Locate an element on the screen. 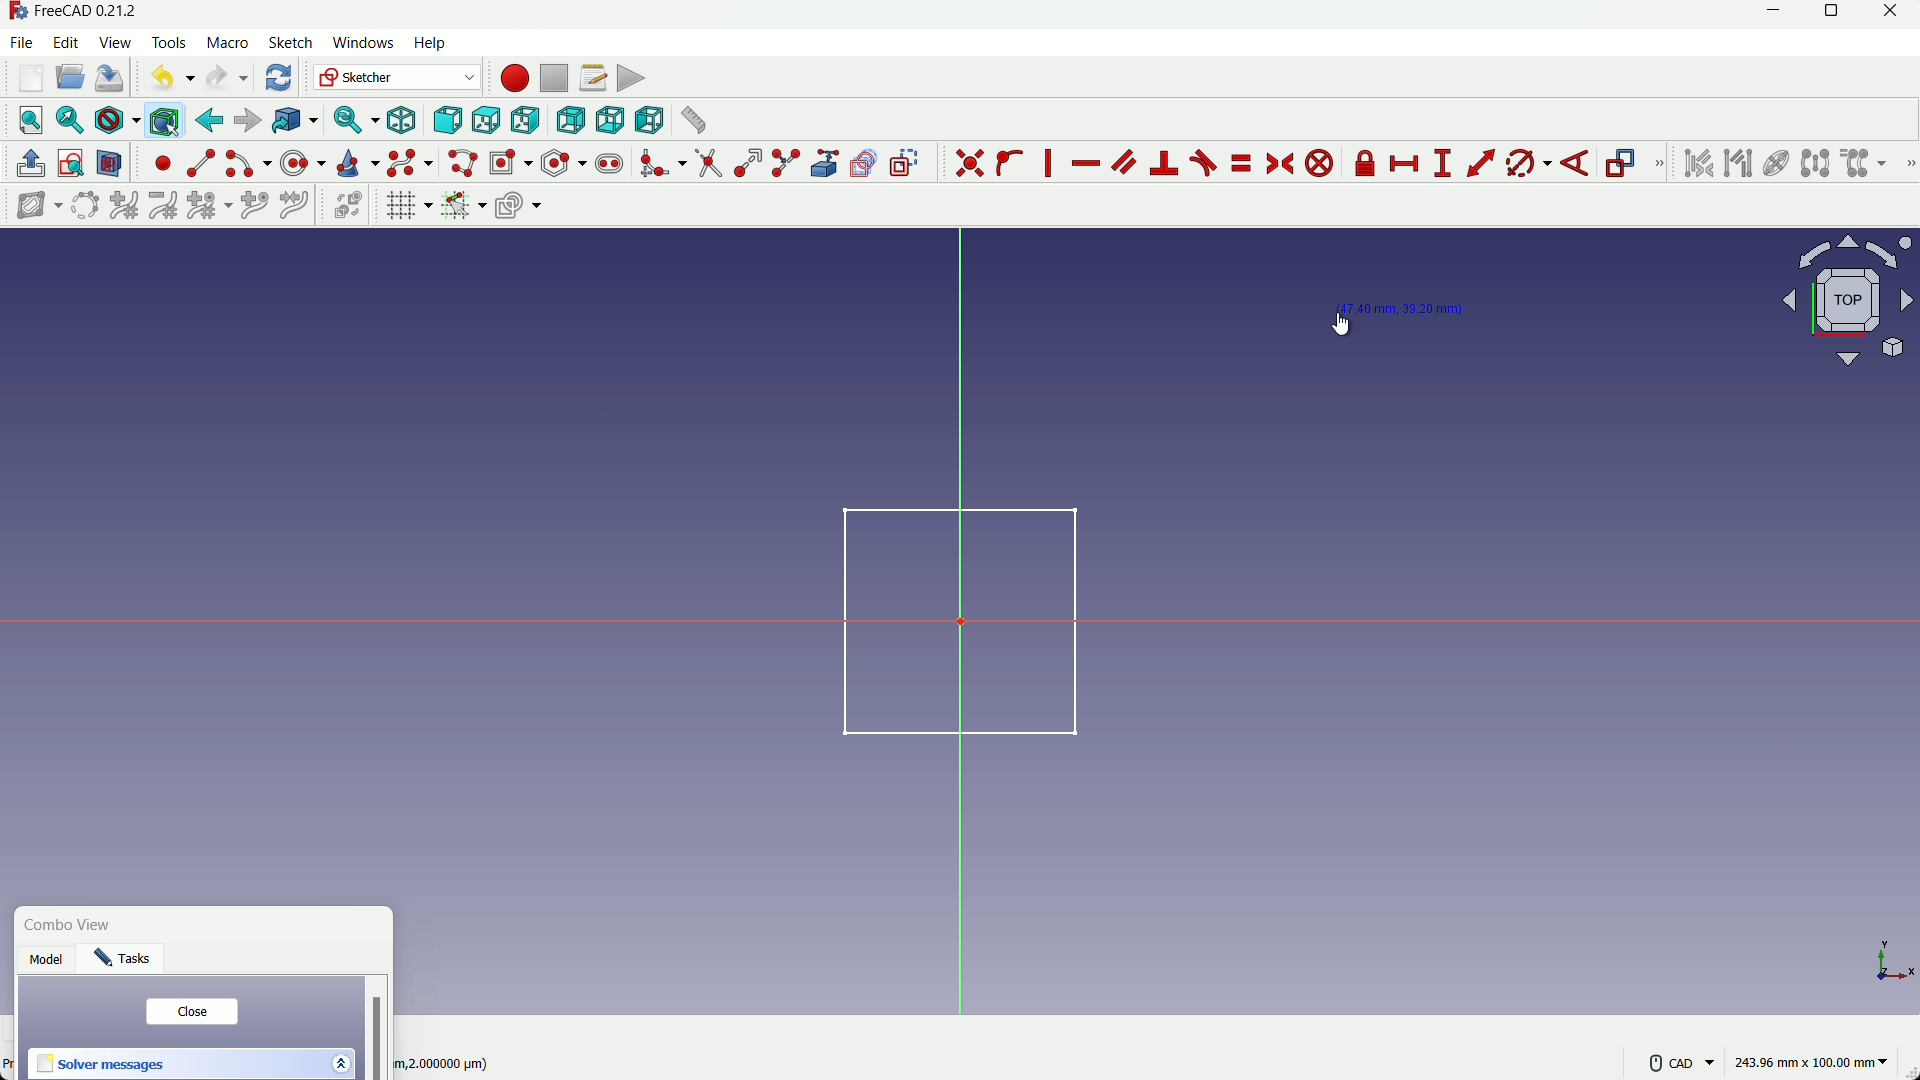 The height and width of the screenshot is (1080, 1920). file menu is located at coordinates (24, 42).